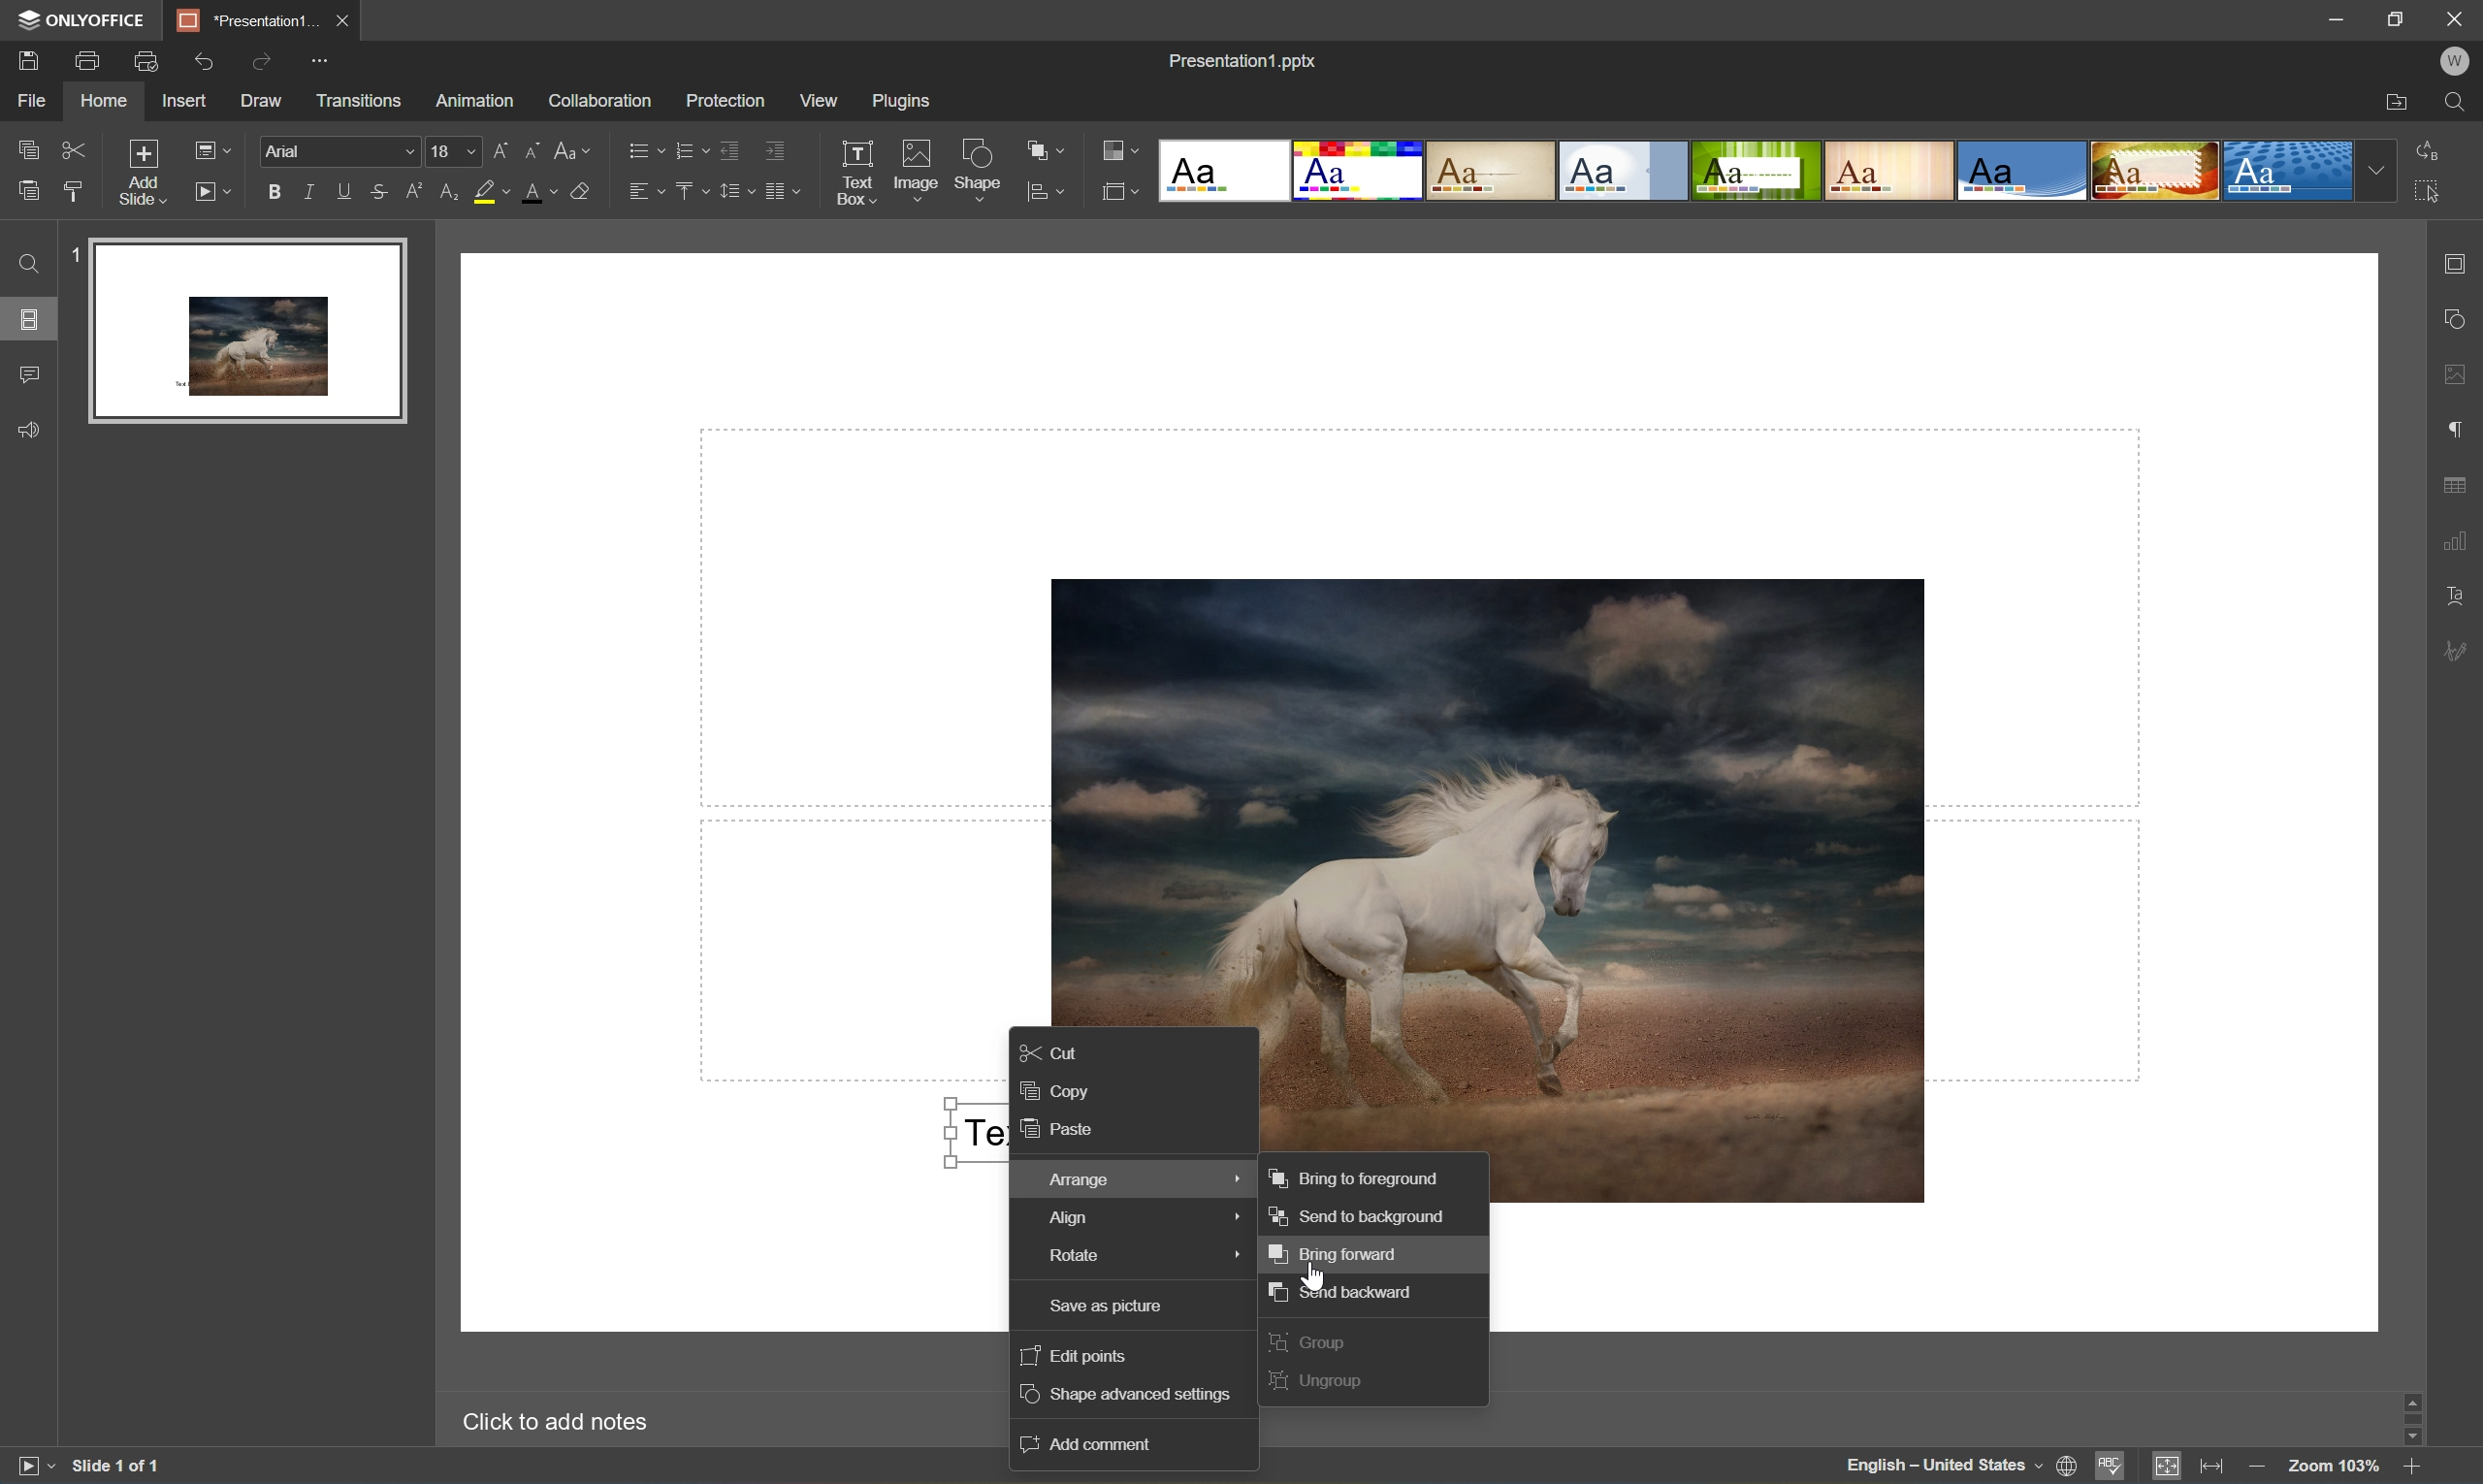 Image resolution: width=2483 pixels, height=1484 pixels. Describe the element at coordinates (2168, 1467) in the screenshot. I see `Fit to slide` at that location.